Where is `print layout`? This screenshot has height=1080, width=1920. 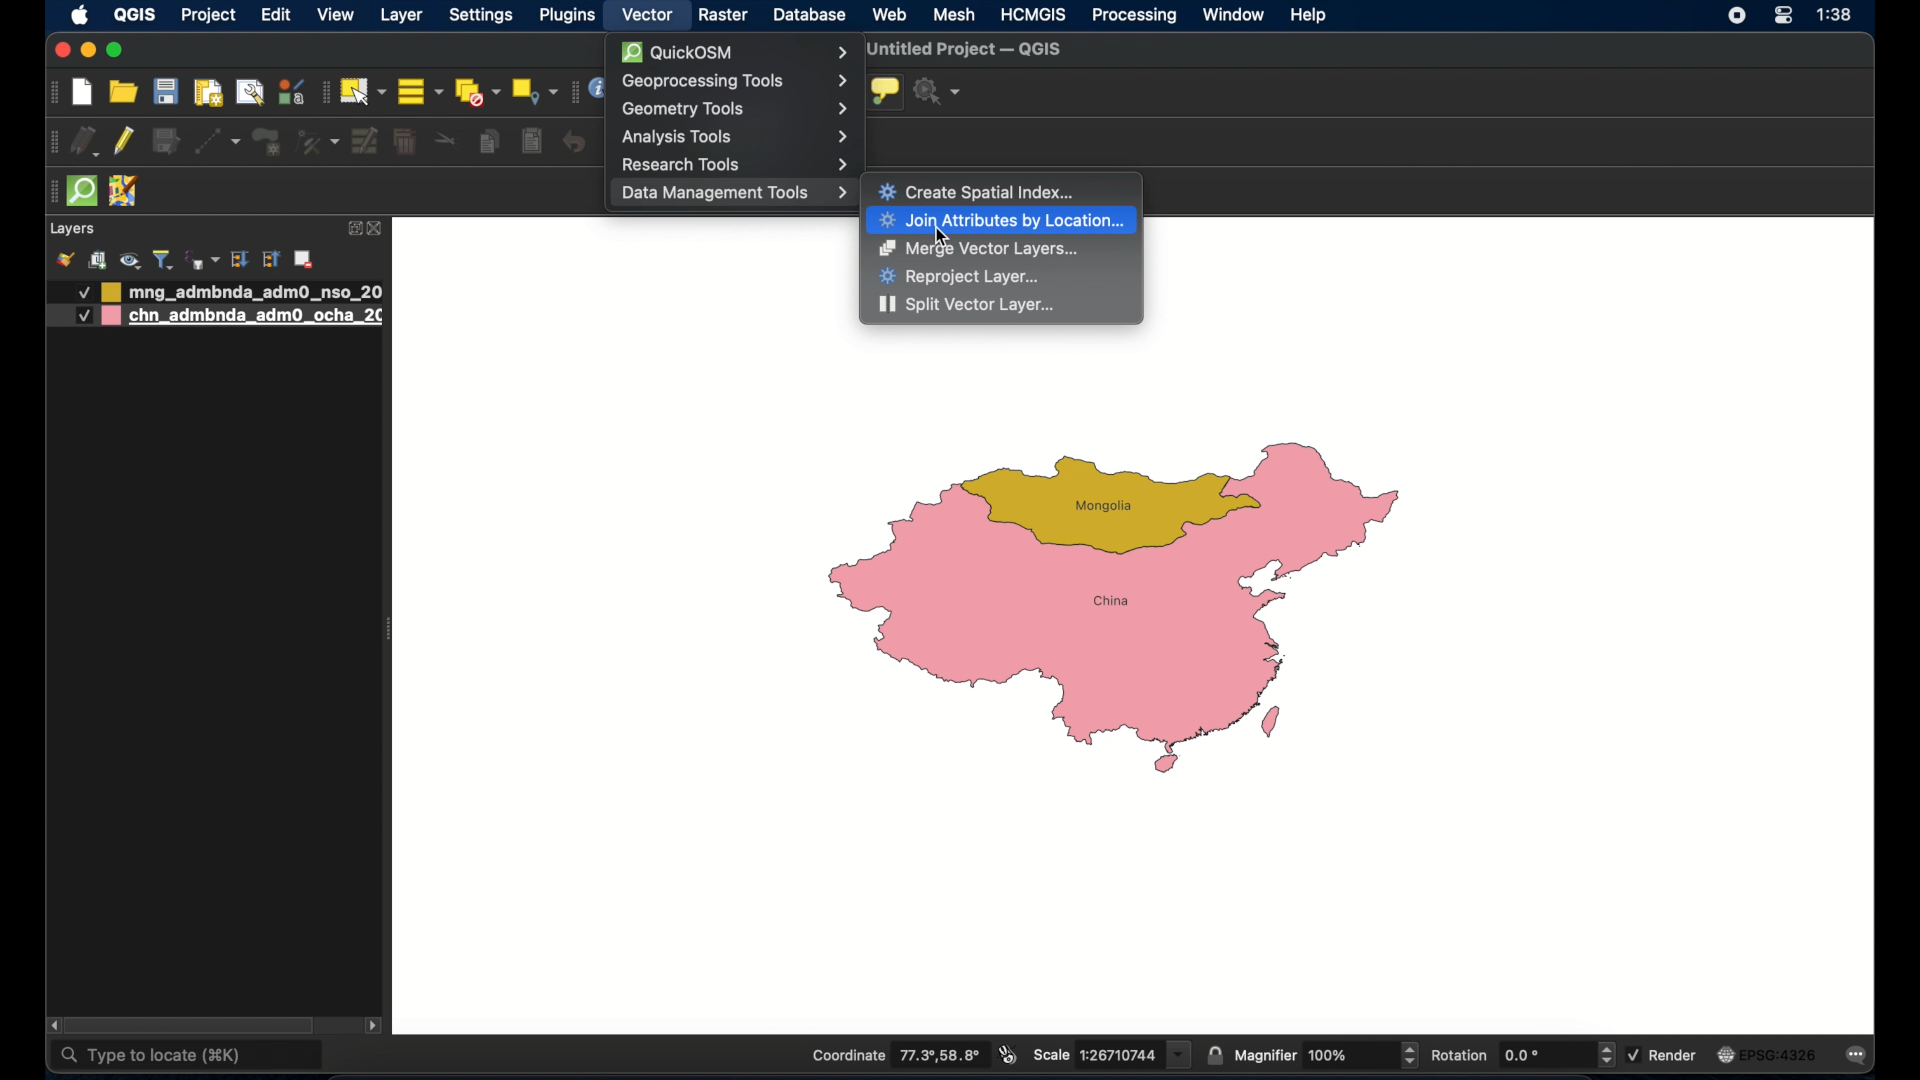
print layout is located at coordinates (207, 93).